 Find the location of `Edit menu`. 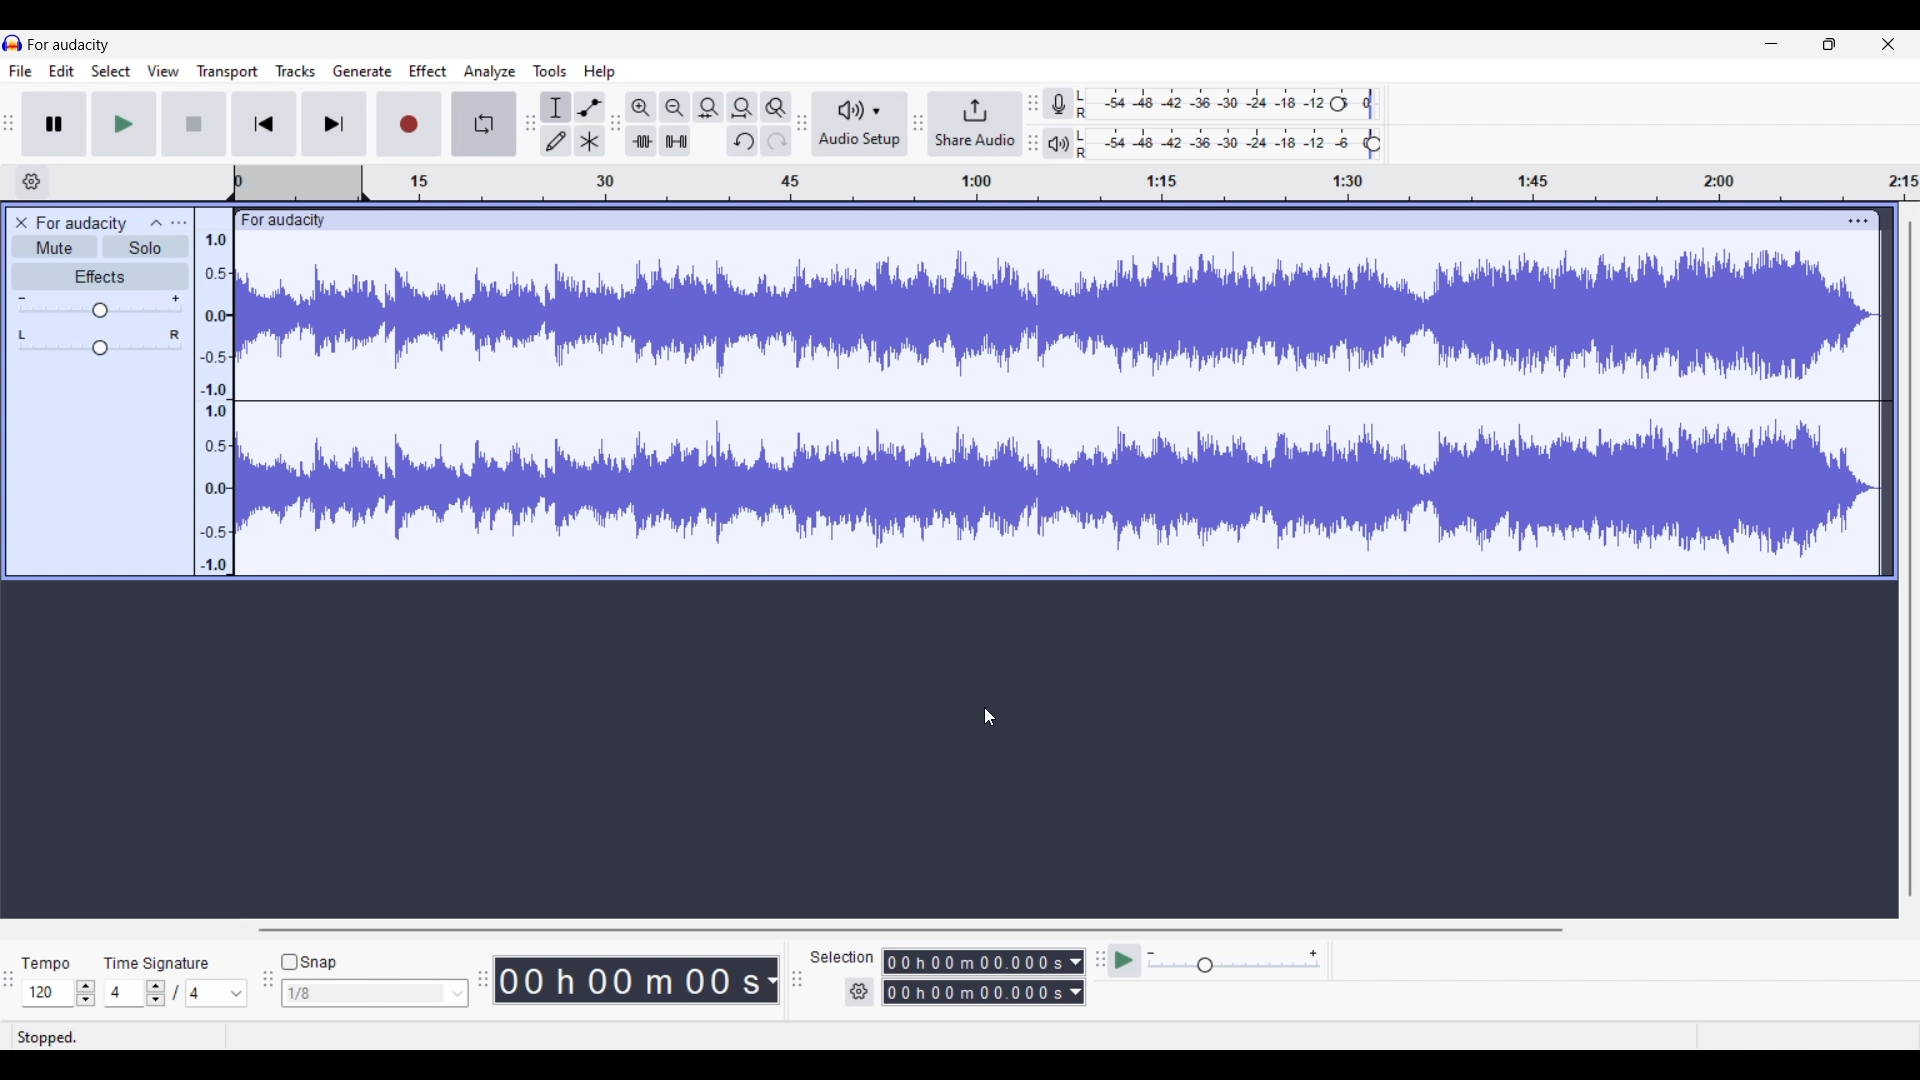

Edit menu is located at coordinates (62, 70).